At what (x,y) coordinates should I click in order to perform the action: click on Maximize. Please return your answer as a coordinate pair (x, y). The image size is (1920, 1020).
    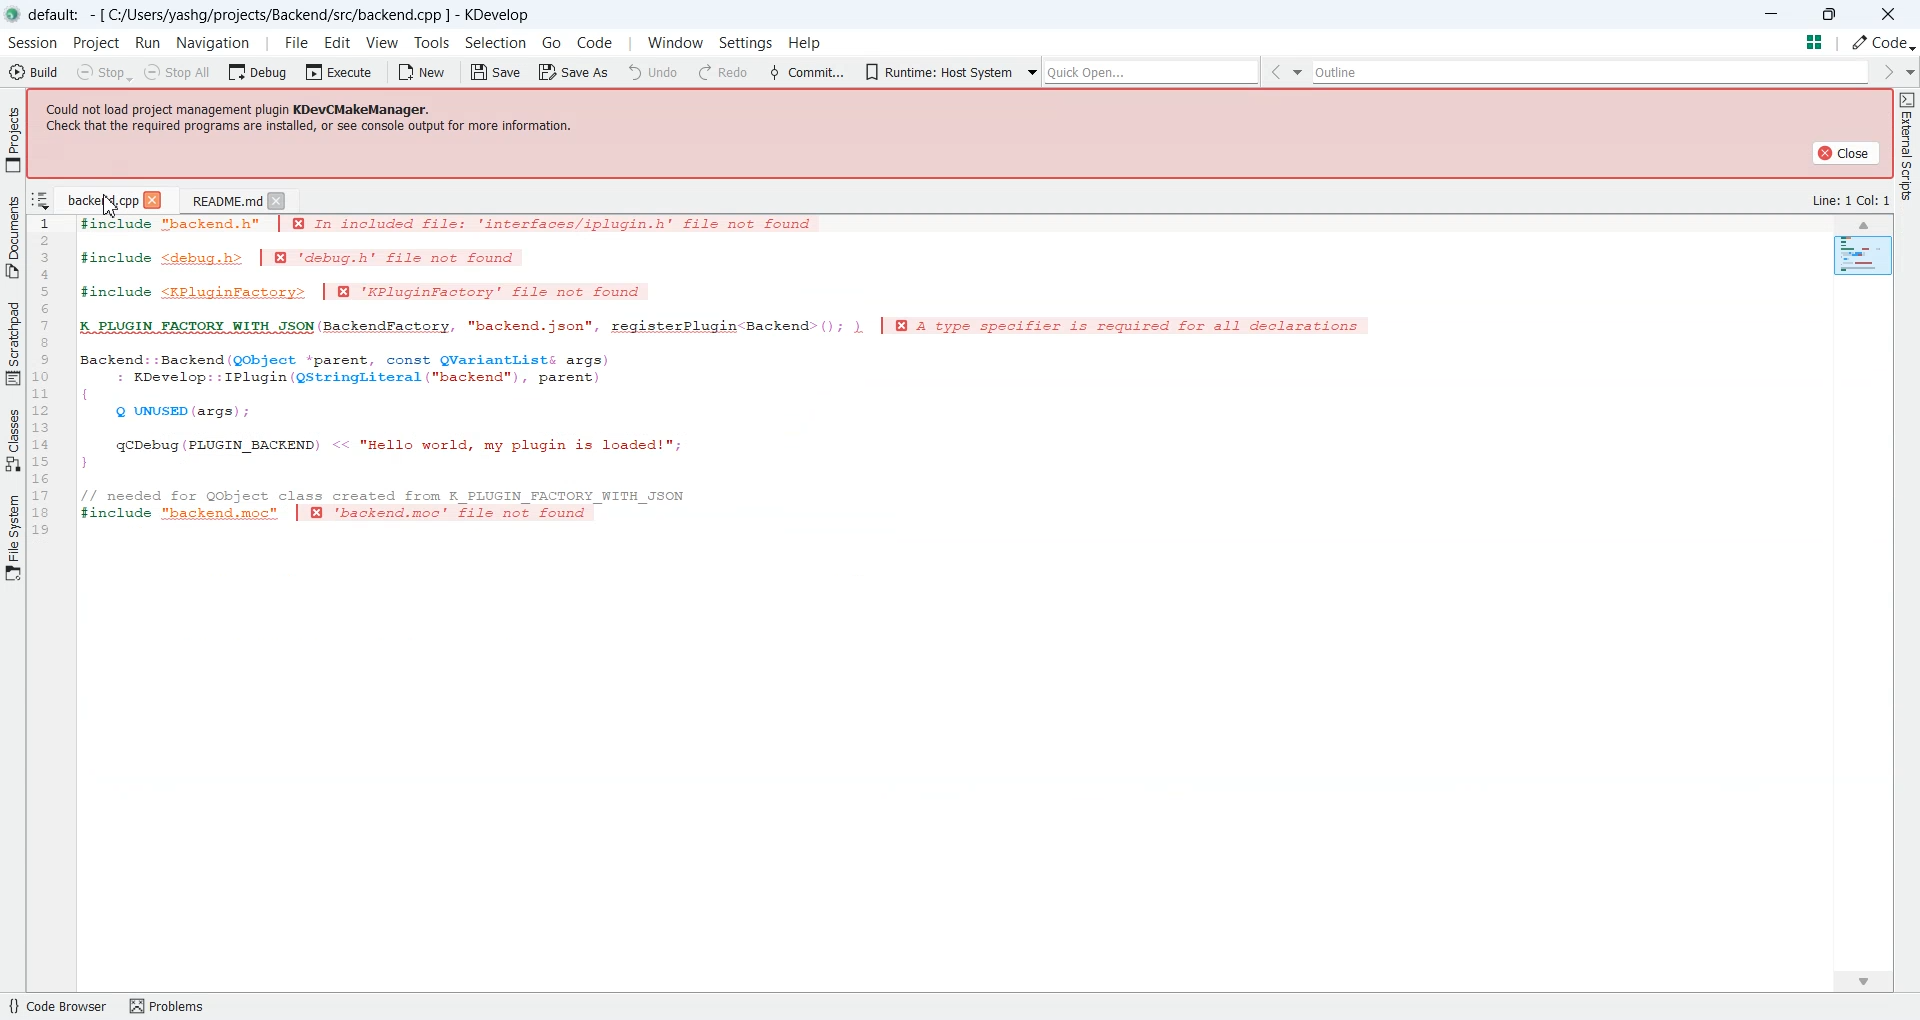
    Looking at the image, I should click on (1831, 12).